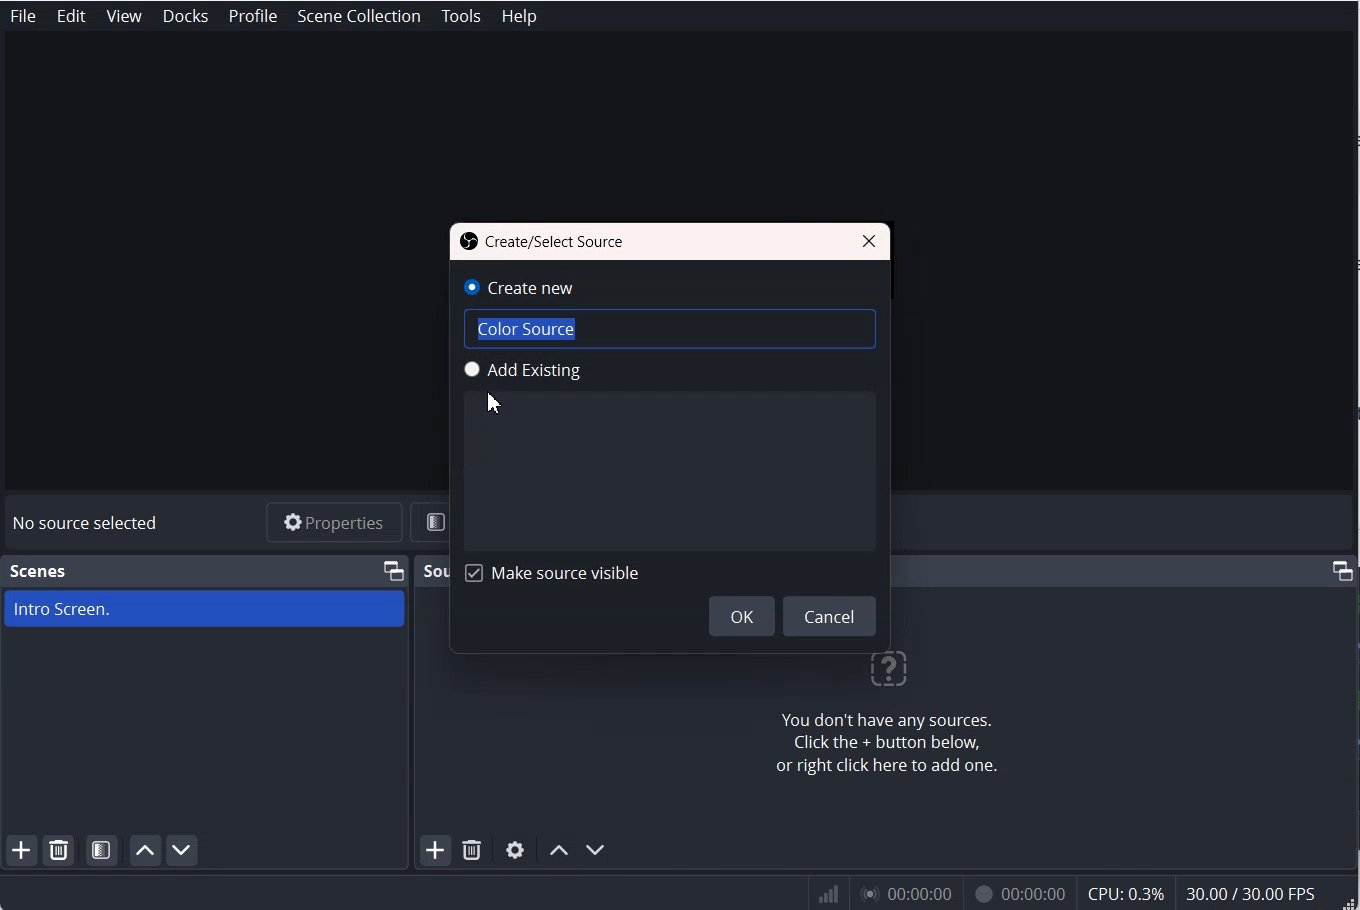  What do you see at coordinates (1127, 894) in the screenshot?
I see `CPU` at bounding box center [1127, 894].